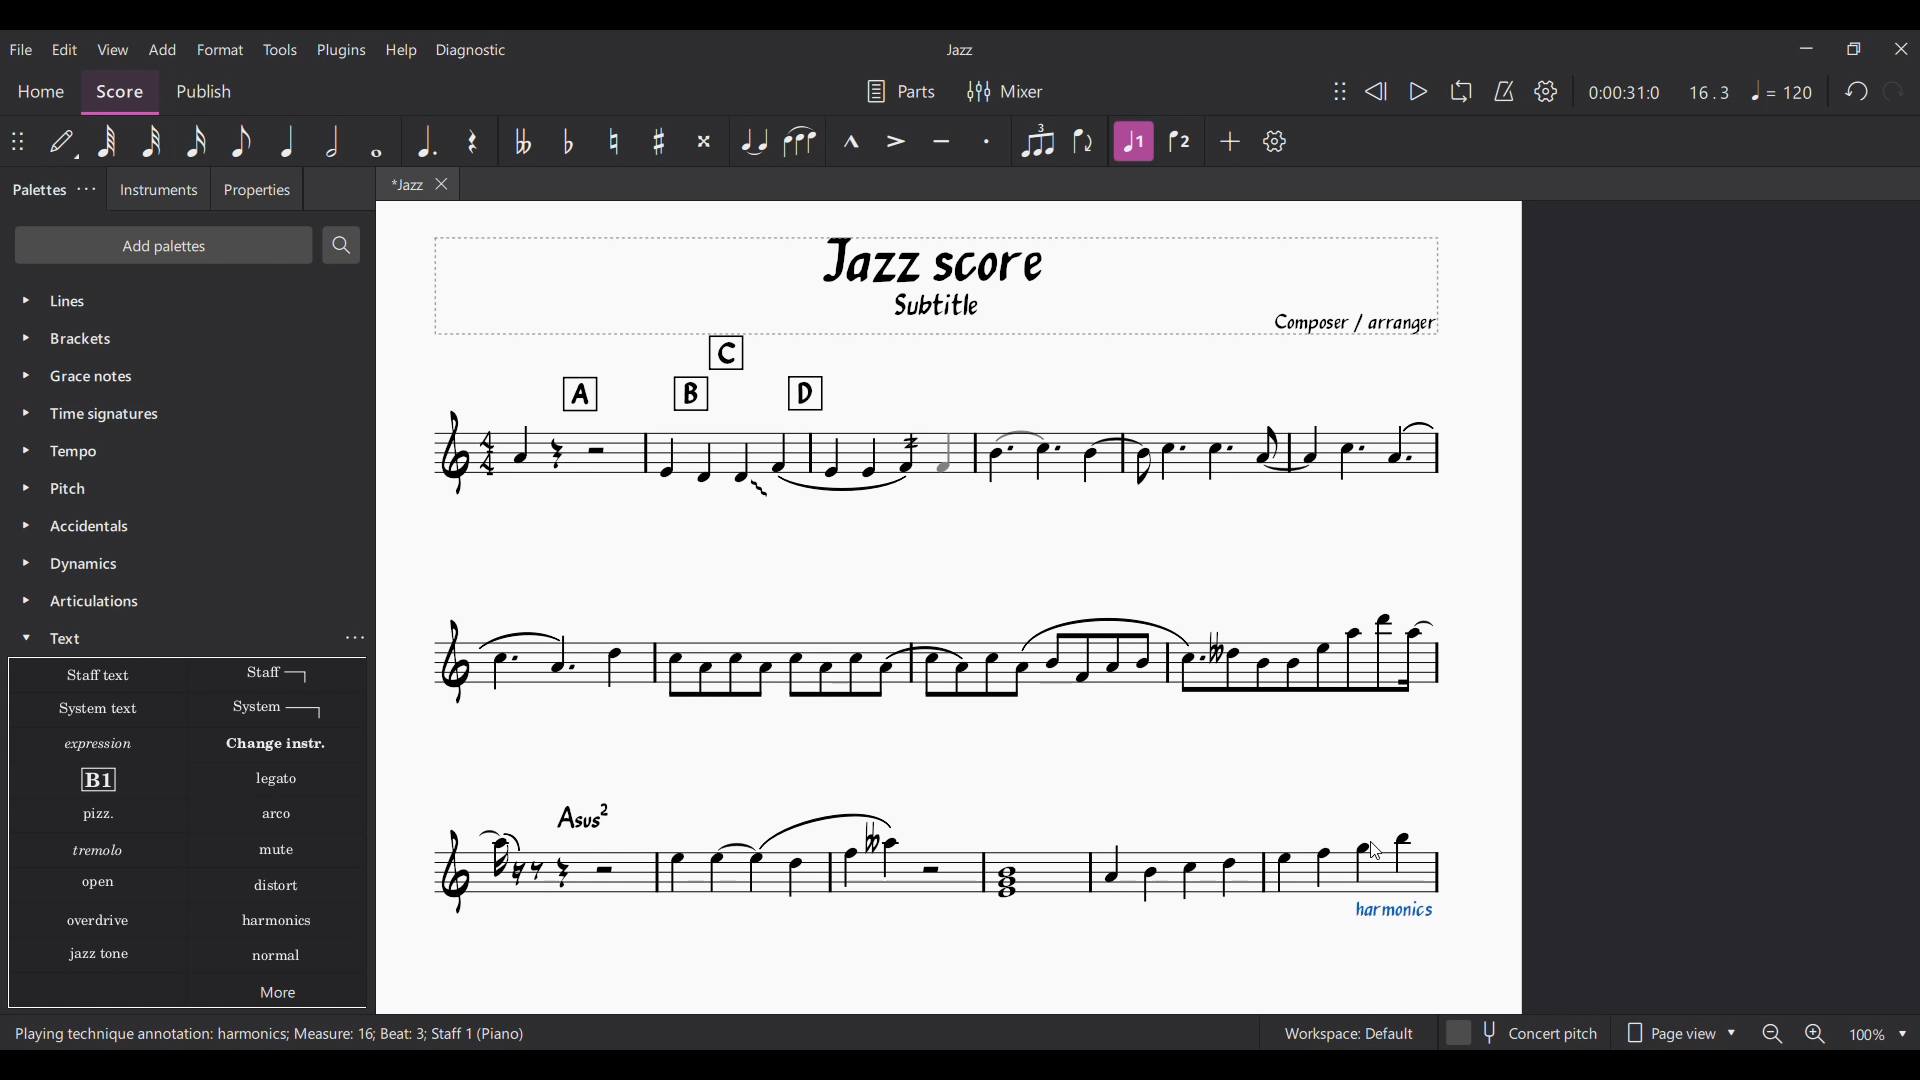  Describe the element at coordinates (29, 470) in the screenshot. I see `Expand` at that location.